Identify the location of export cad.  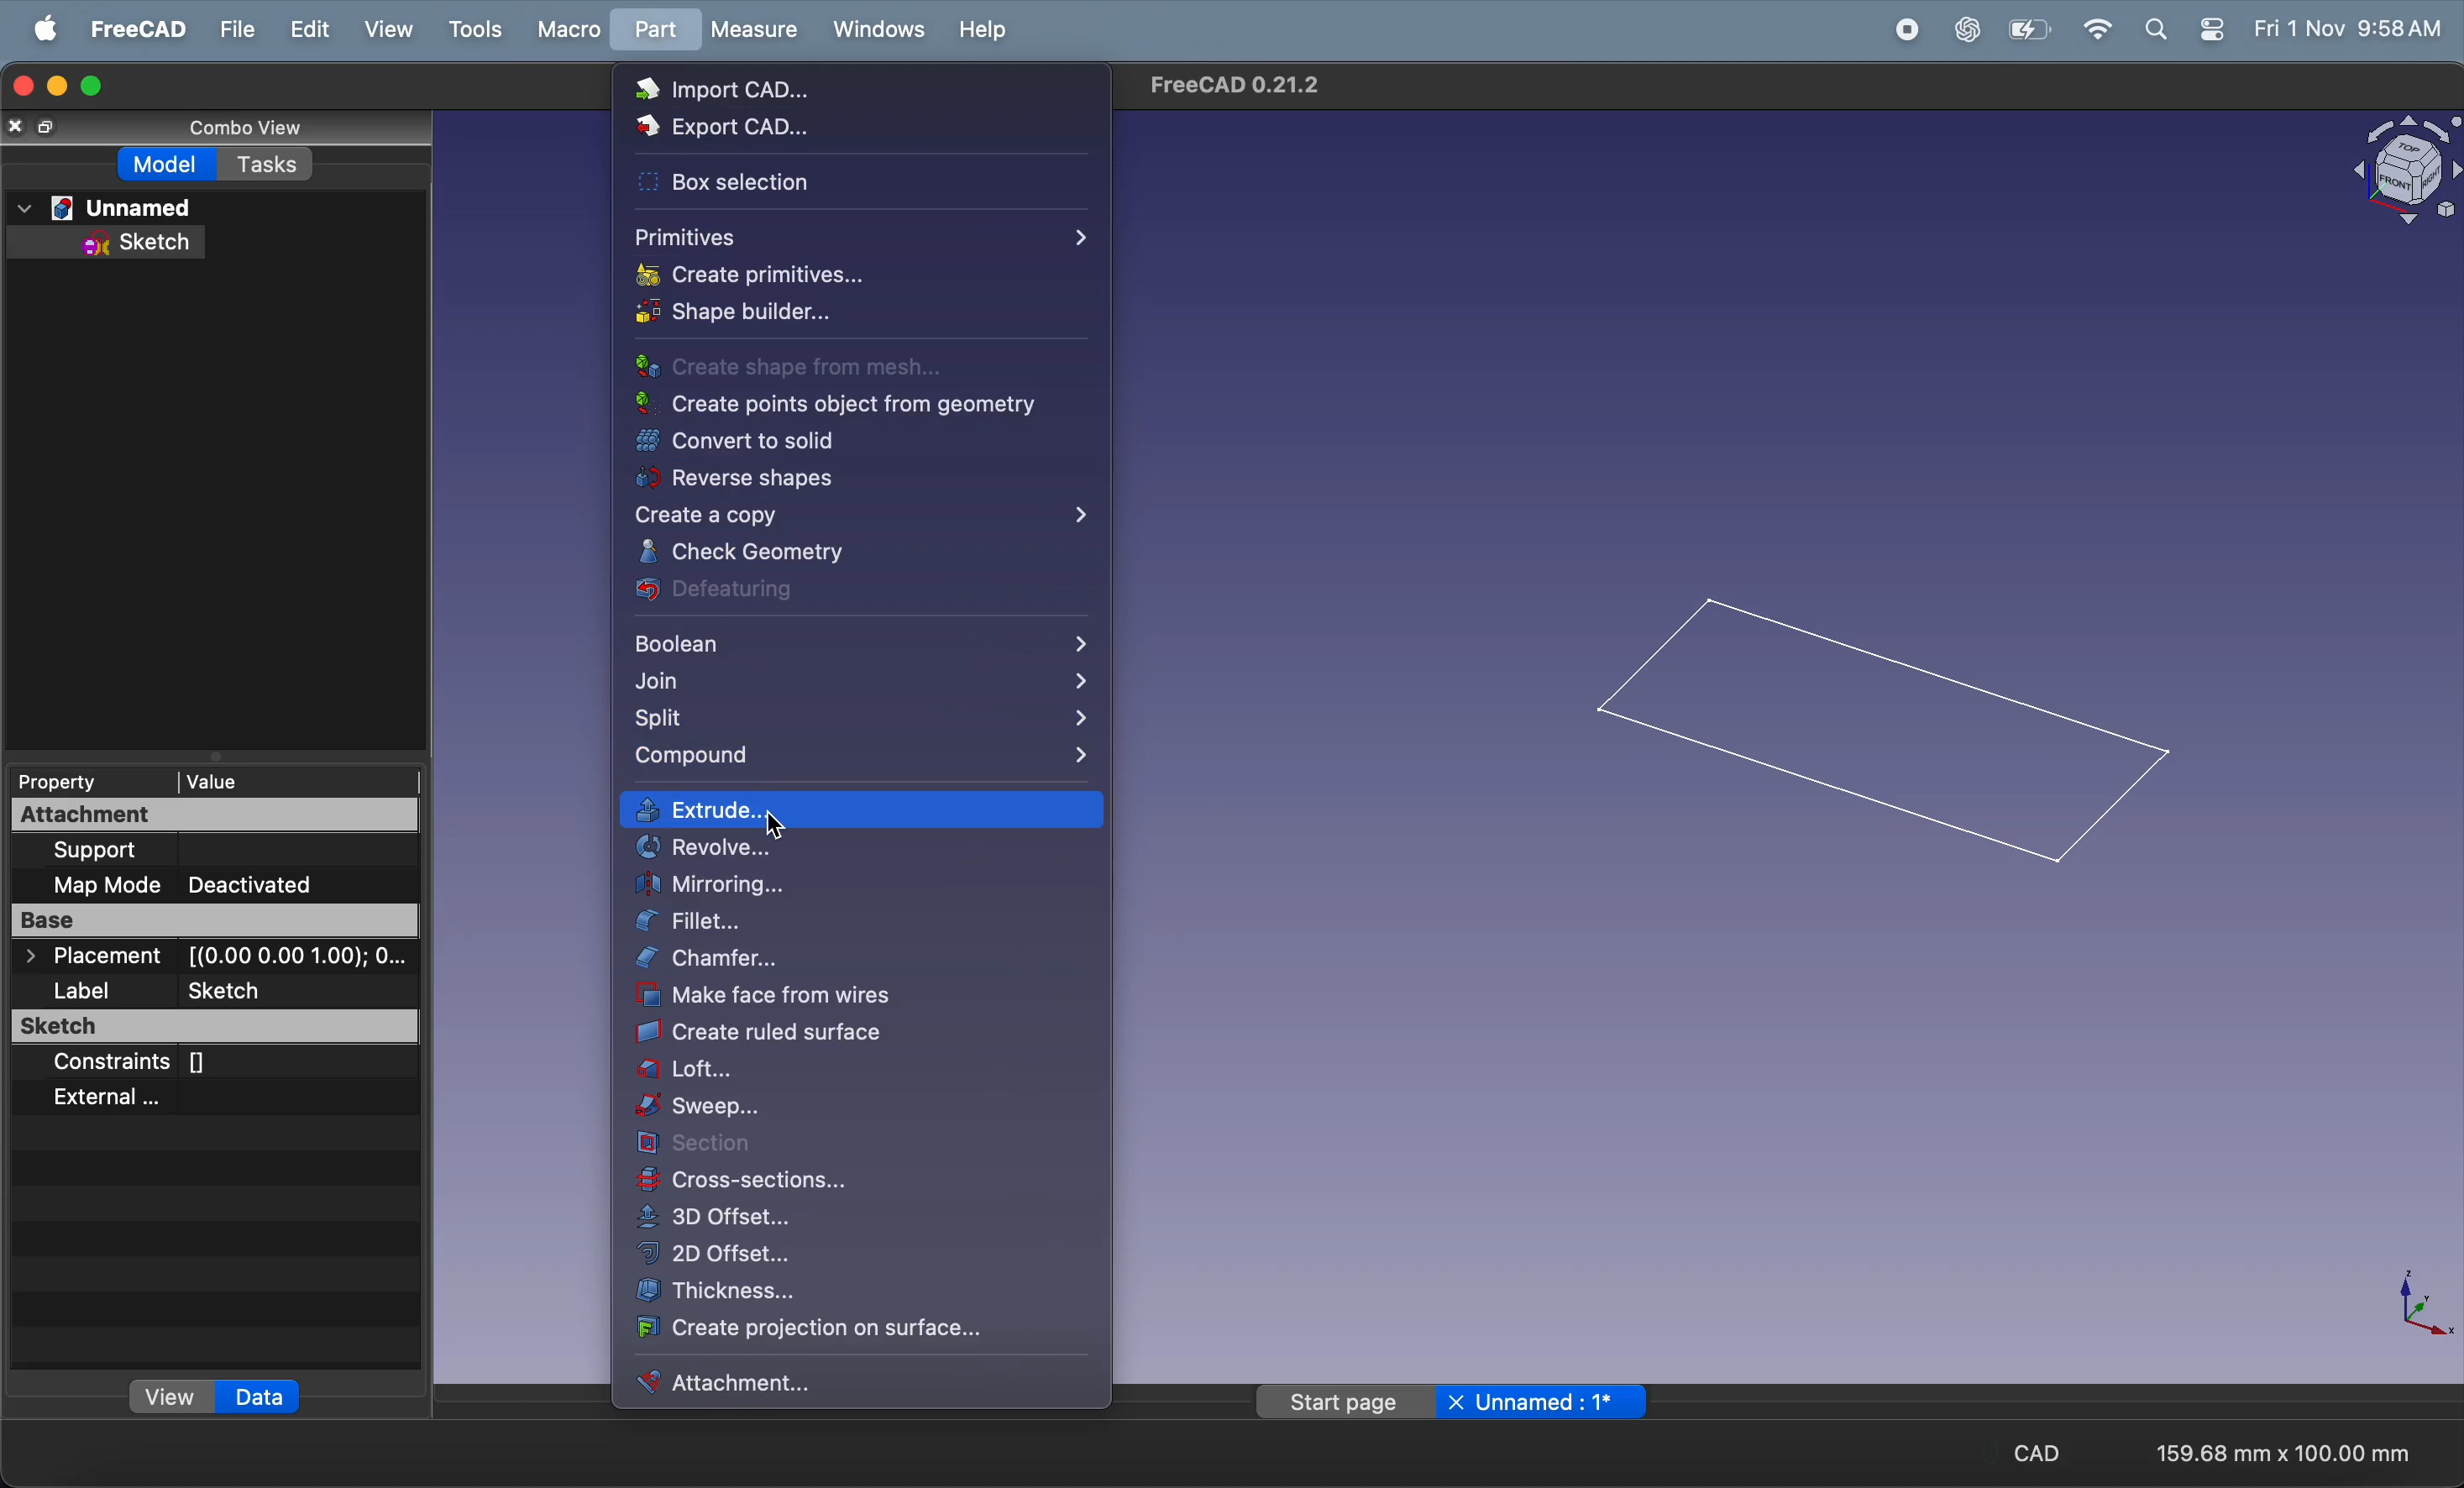
(804, 130).